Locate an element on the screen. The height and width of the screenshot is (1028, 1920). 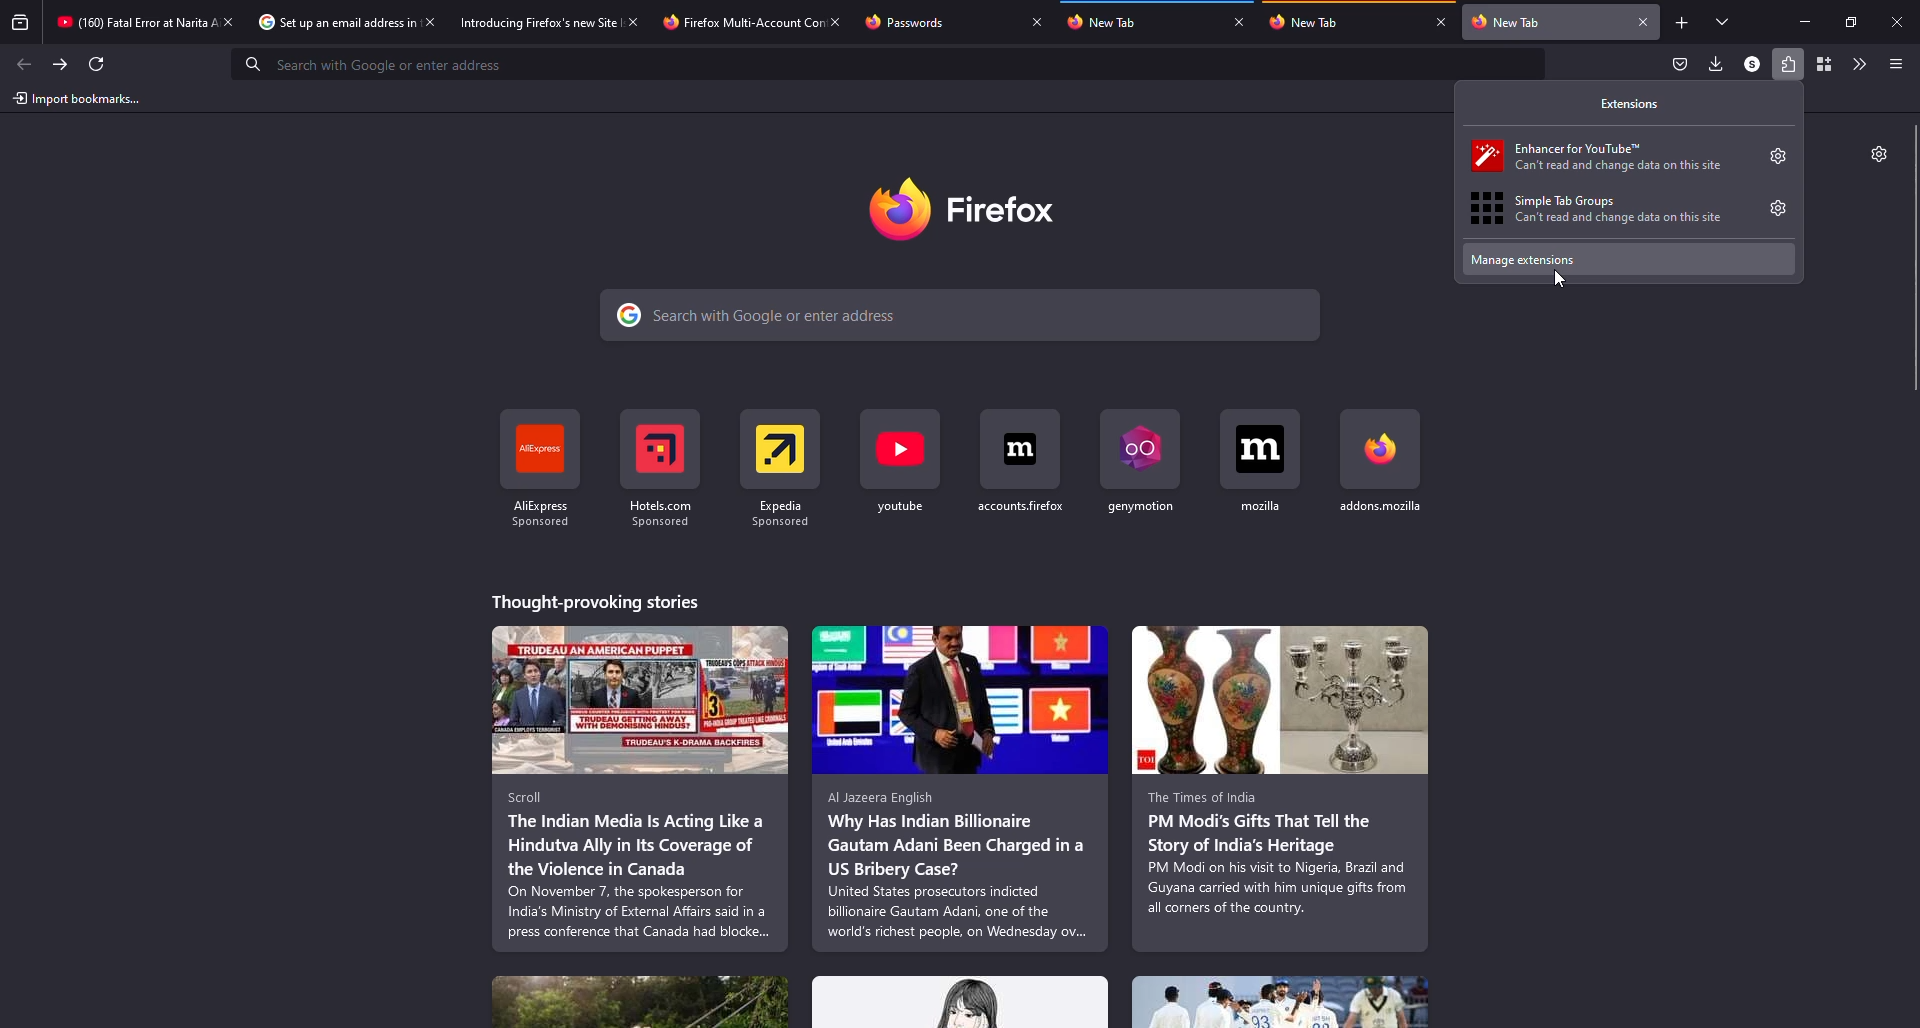
extensions is located at coordinates (1786, 64).